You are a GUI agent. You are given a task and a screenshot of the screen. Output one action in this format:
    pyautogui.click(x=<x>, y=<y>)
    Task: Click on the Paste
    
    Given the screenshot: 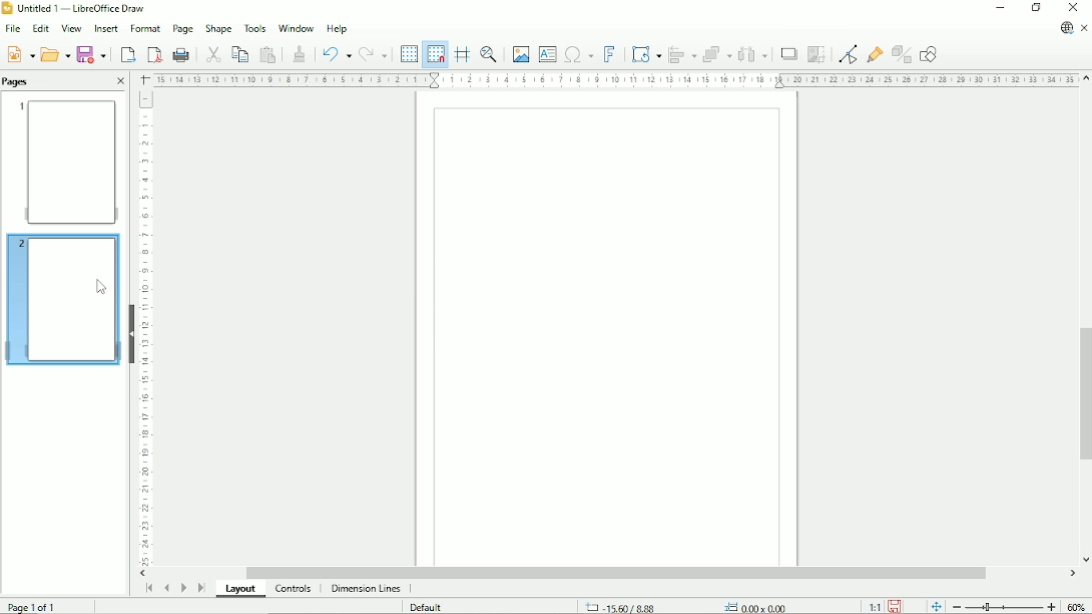 What is the action you would take?
    pyautogui.click(x=268, y=54)
    